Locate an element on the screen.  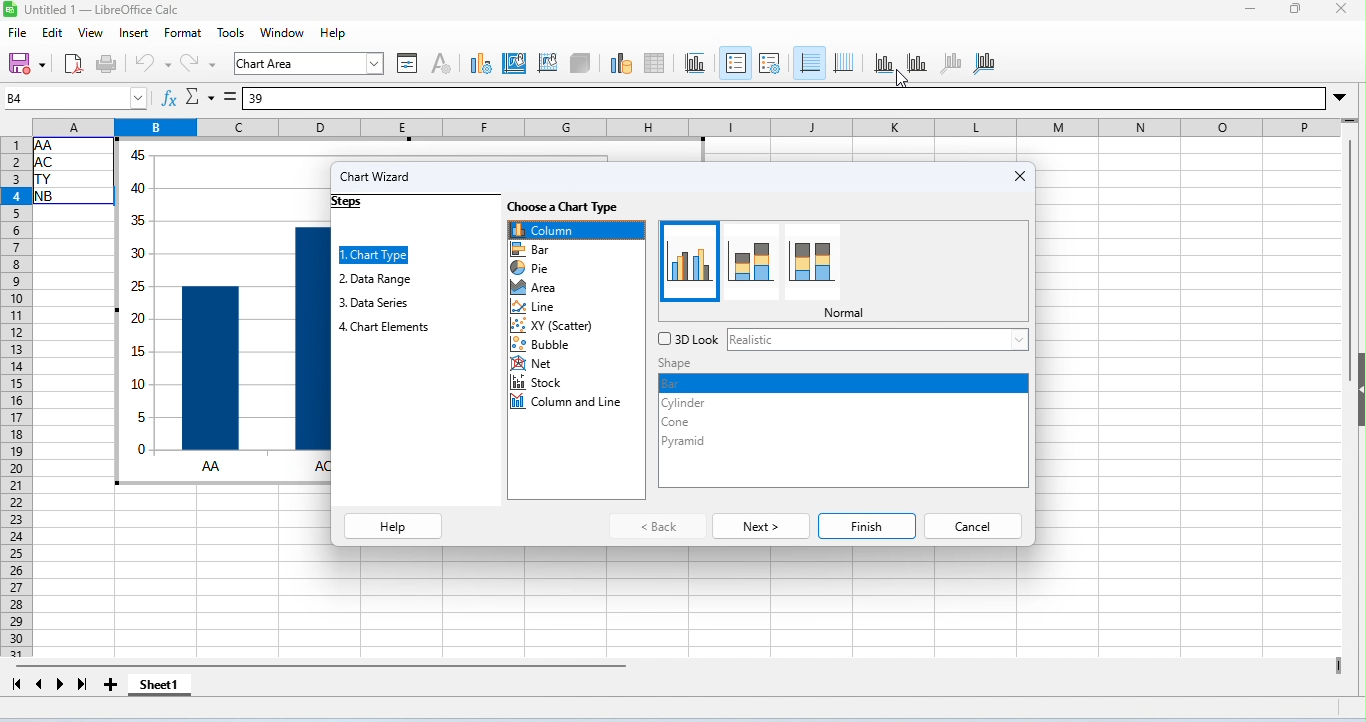
z axis is located at coordinates (953, 63).